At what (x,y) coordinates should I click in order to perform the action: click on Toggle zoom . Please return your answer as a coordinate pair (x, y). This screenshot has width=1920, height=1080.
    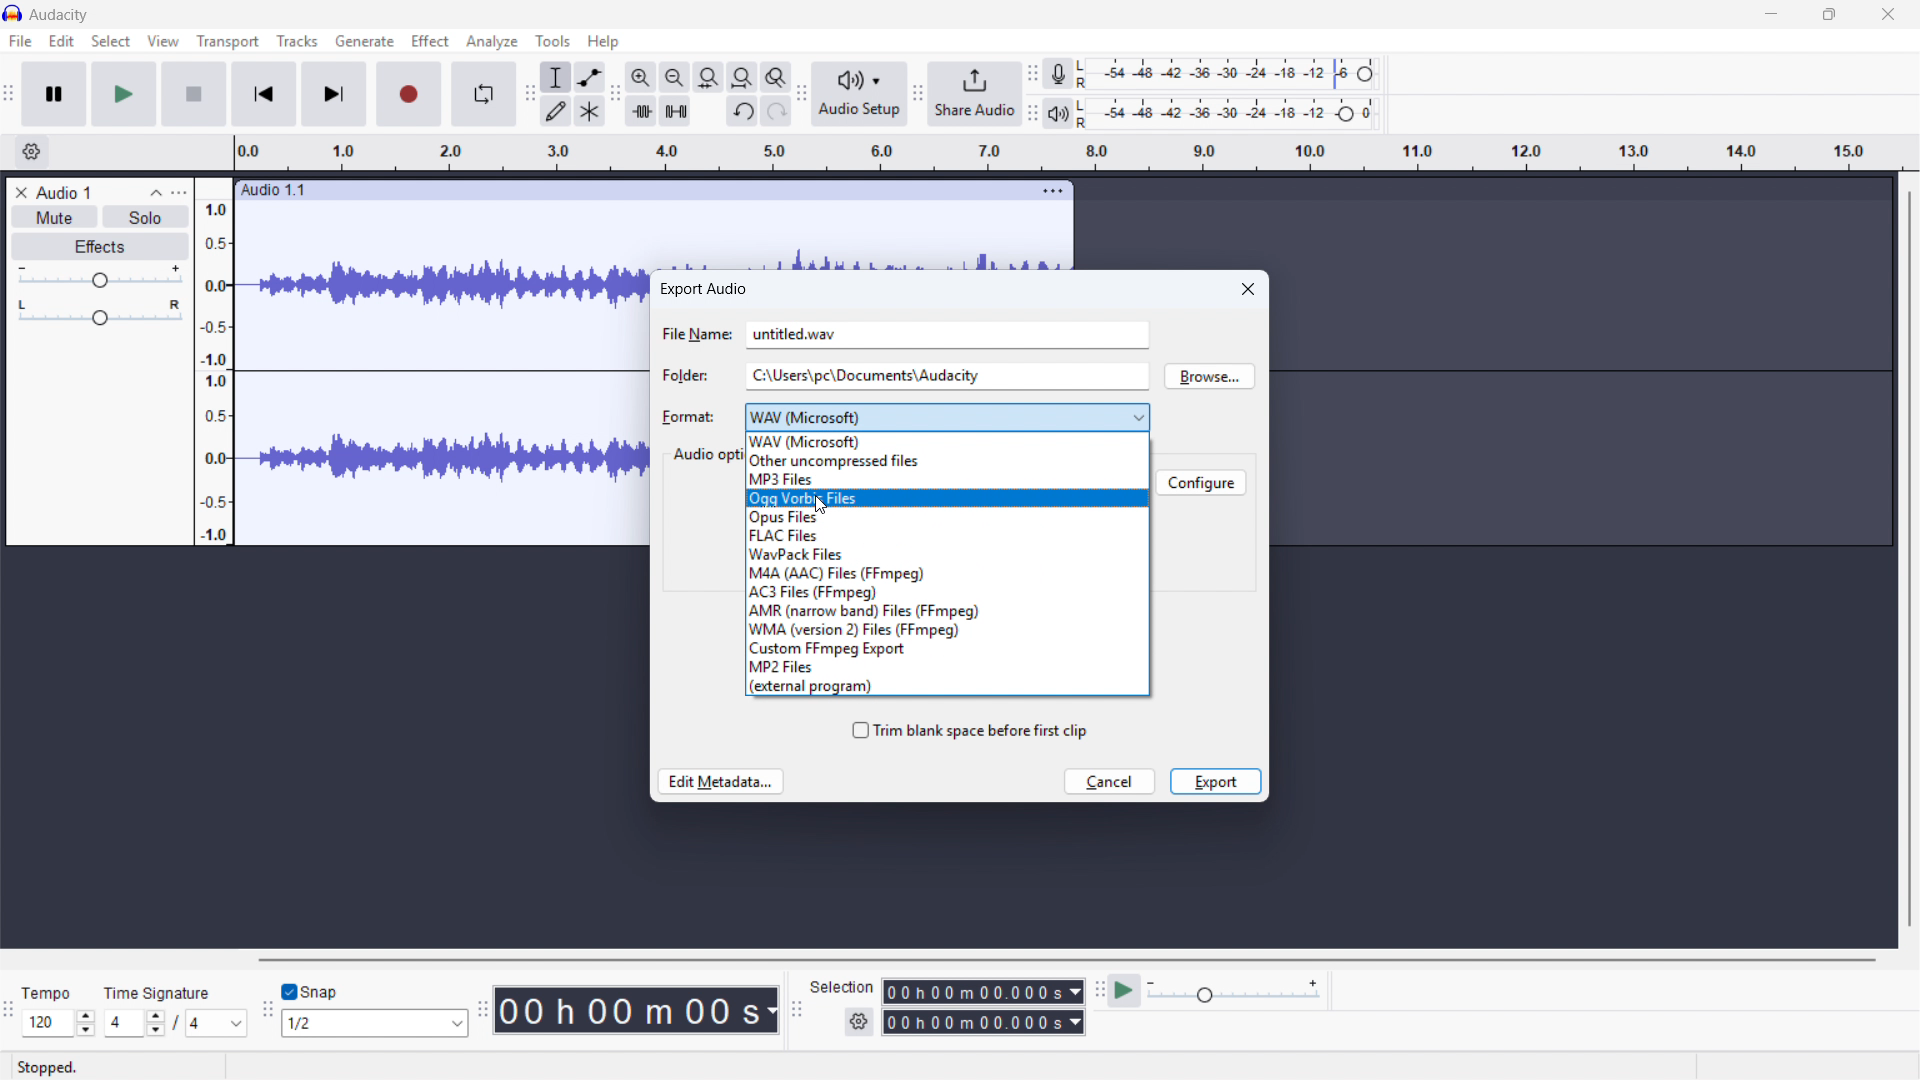
    Looking at the image, I should click on (776, 77).